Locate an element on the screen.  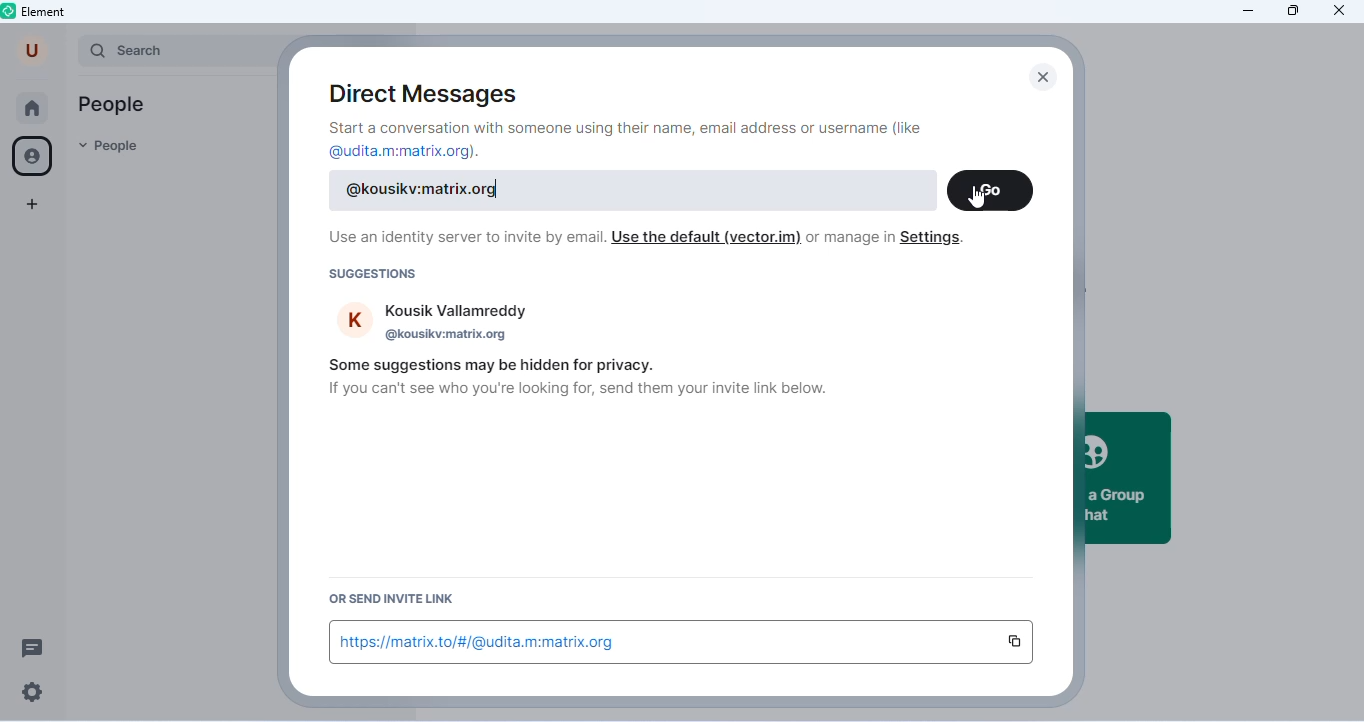
use an identity server to invite by email. Use the default(vector.im) or manage in settings is located at coordinates (649, 240).